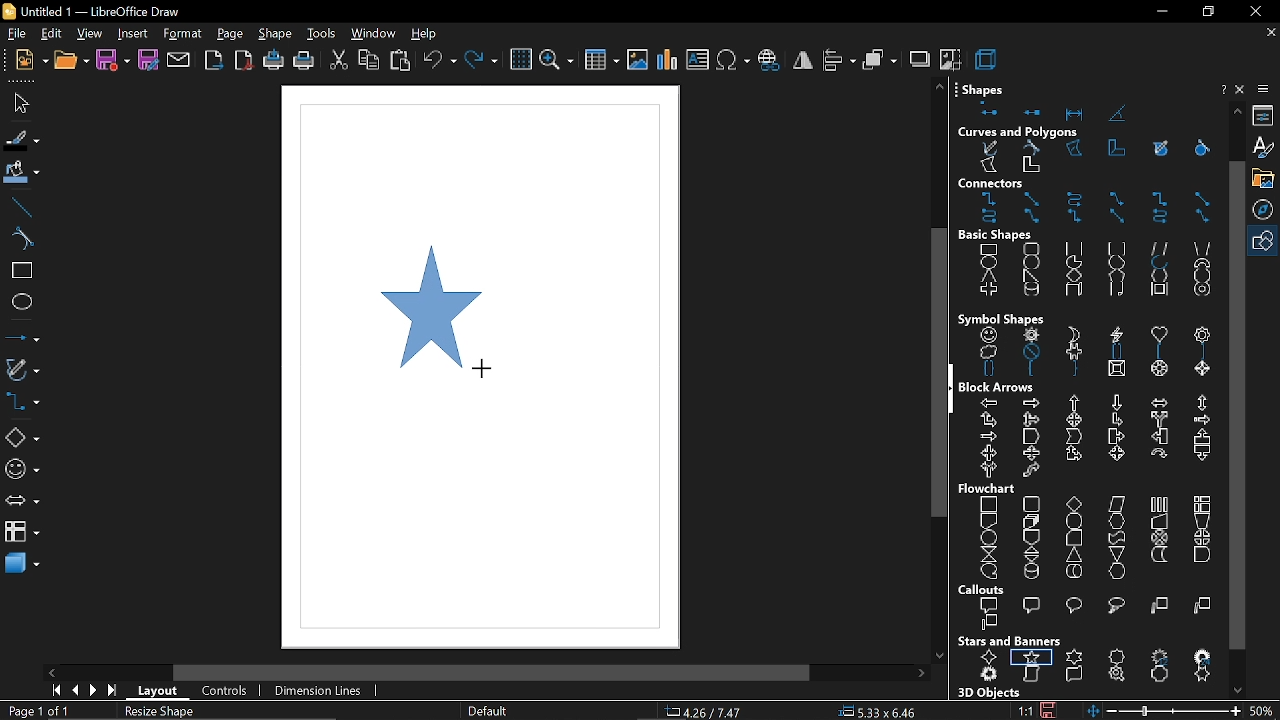 The image size is (1280, 720). What do you see at coordinates (714, 712) in the screenshot?
I see `co-ordinates` at bounding box center [714, 712].